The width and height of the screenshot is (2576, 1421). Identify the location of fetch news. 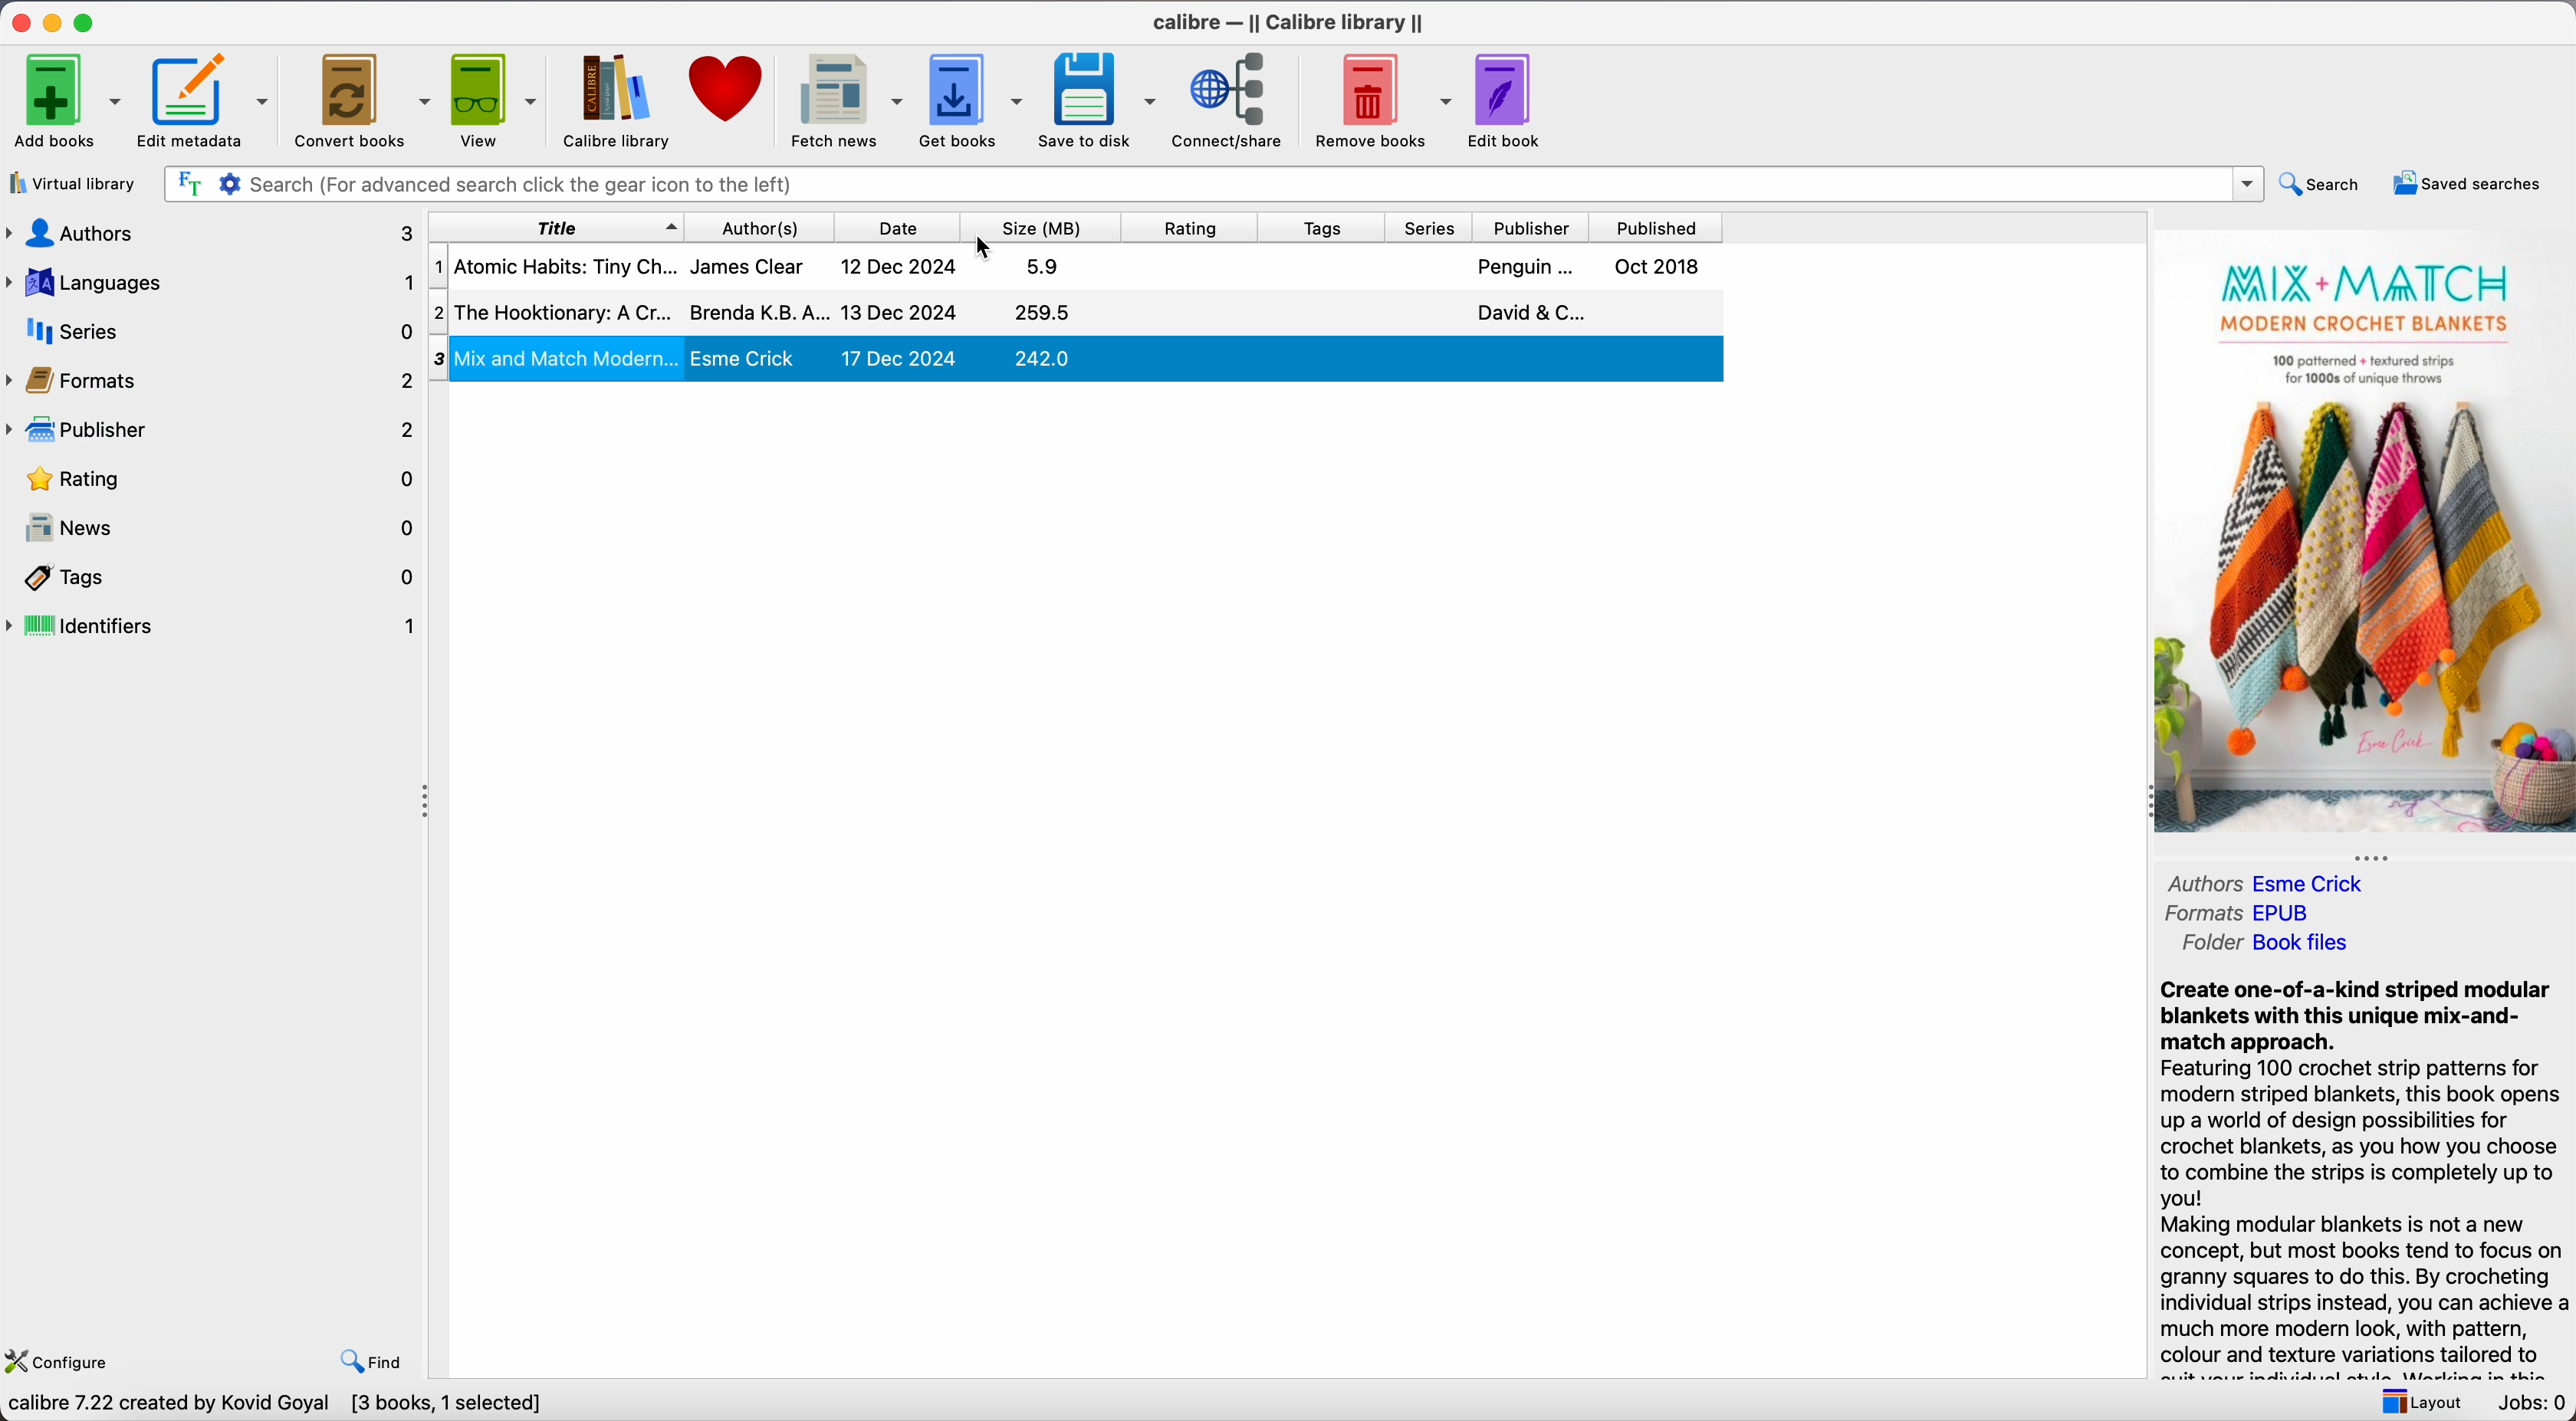
(845, 101).